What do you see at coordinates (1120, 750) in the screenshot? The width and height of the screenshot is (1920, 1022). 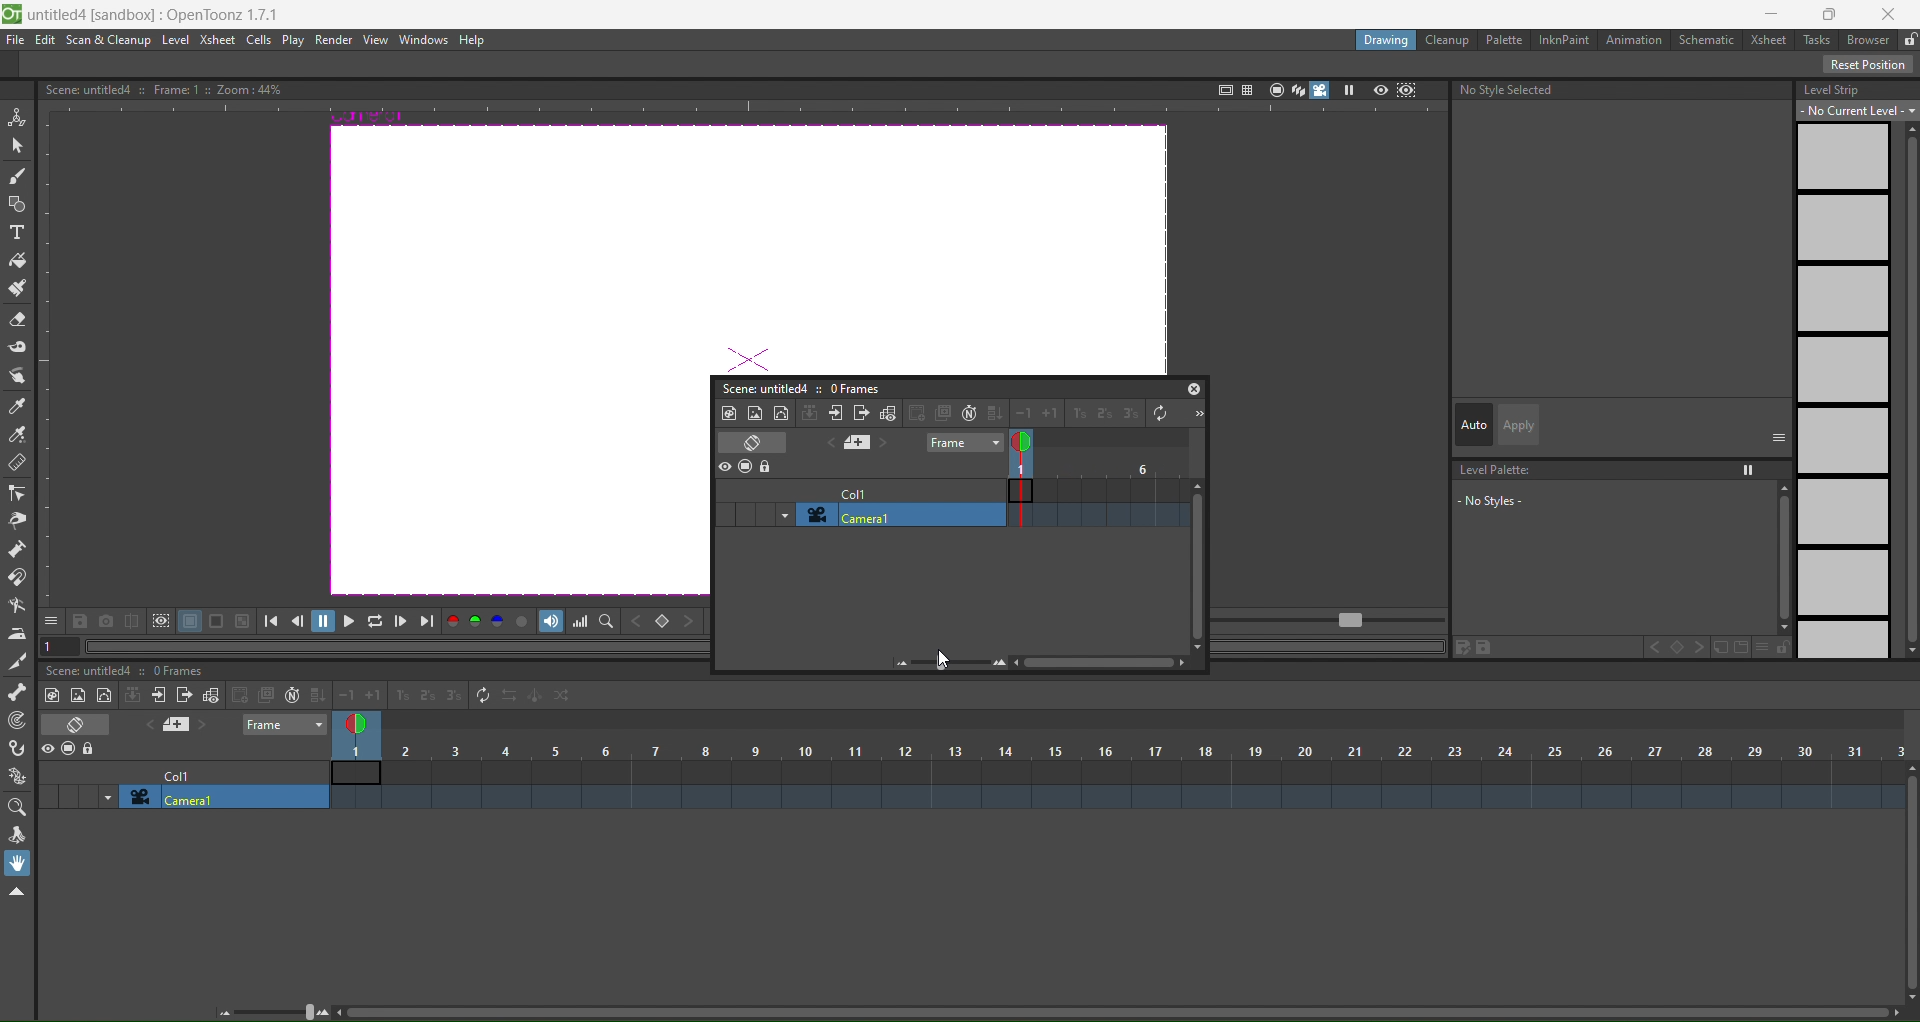 I see `column` at bounding box center [1120, 750].